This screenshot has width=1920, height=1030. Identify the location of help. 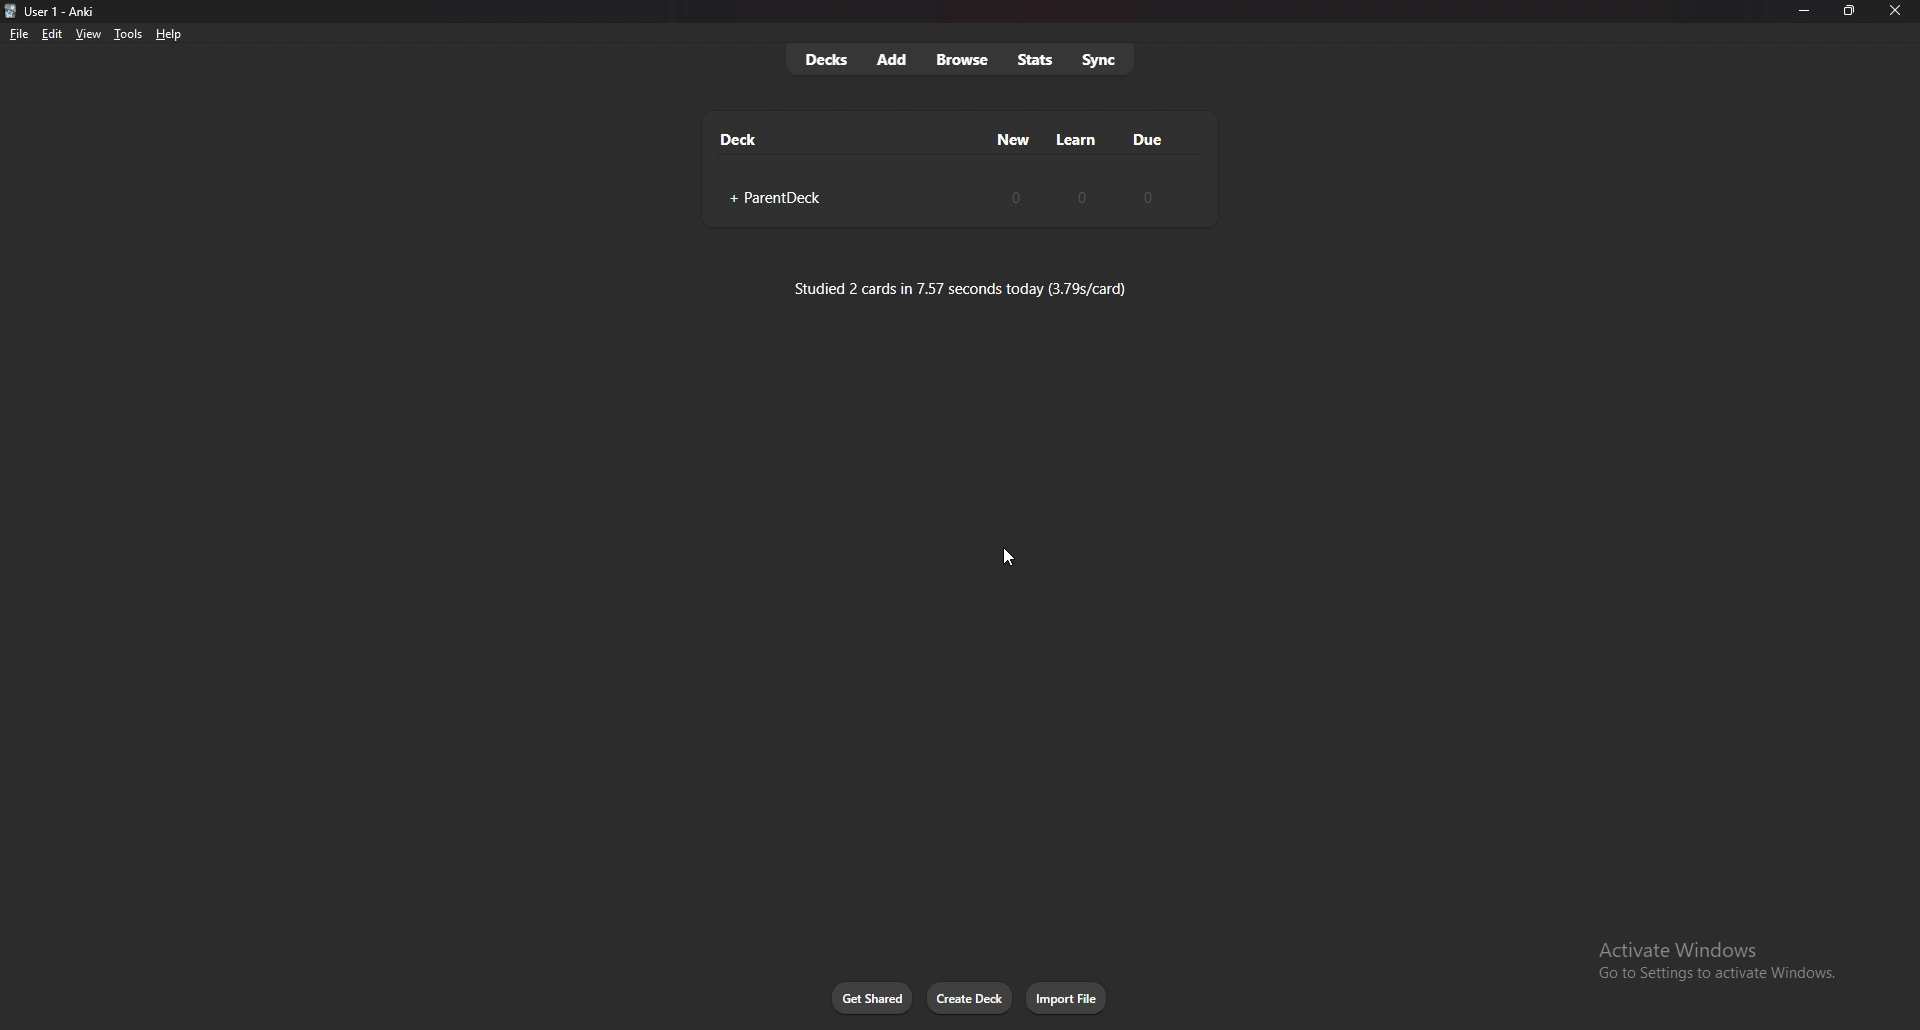
(168, 35).